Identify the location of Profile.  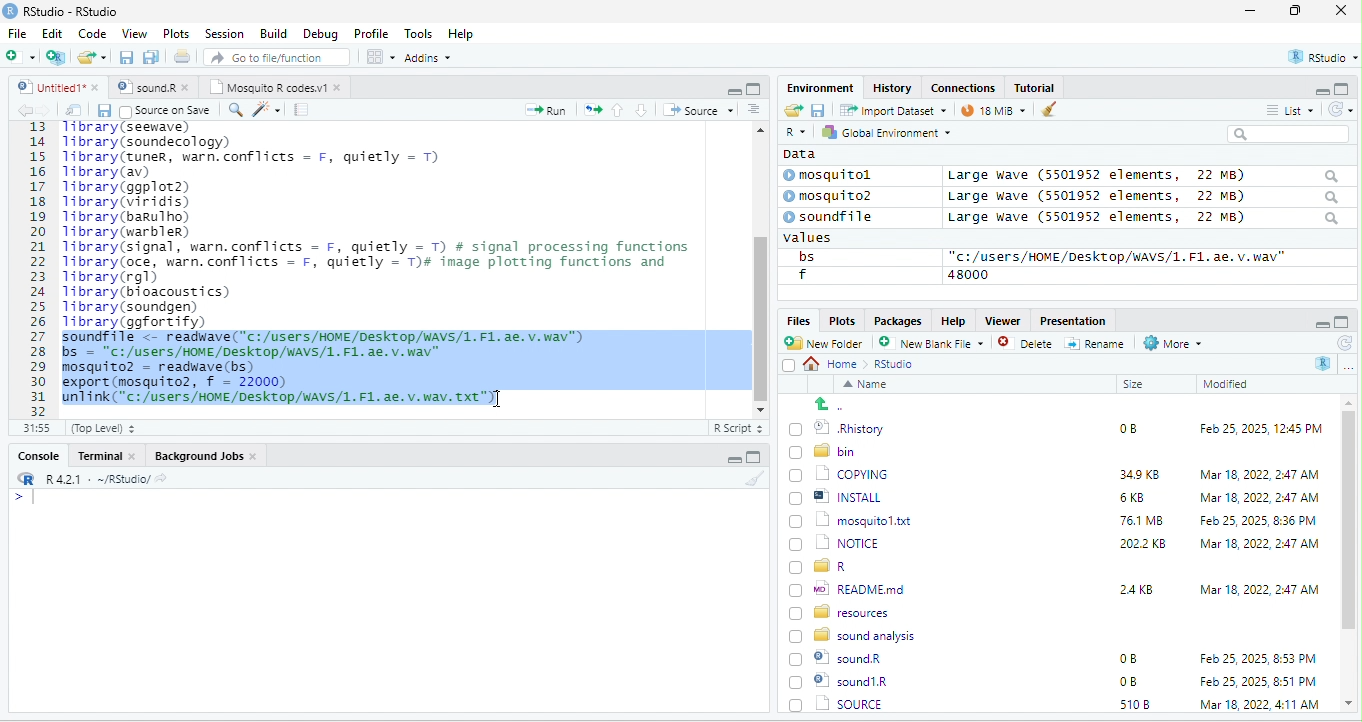
(371, 34).